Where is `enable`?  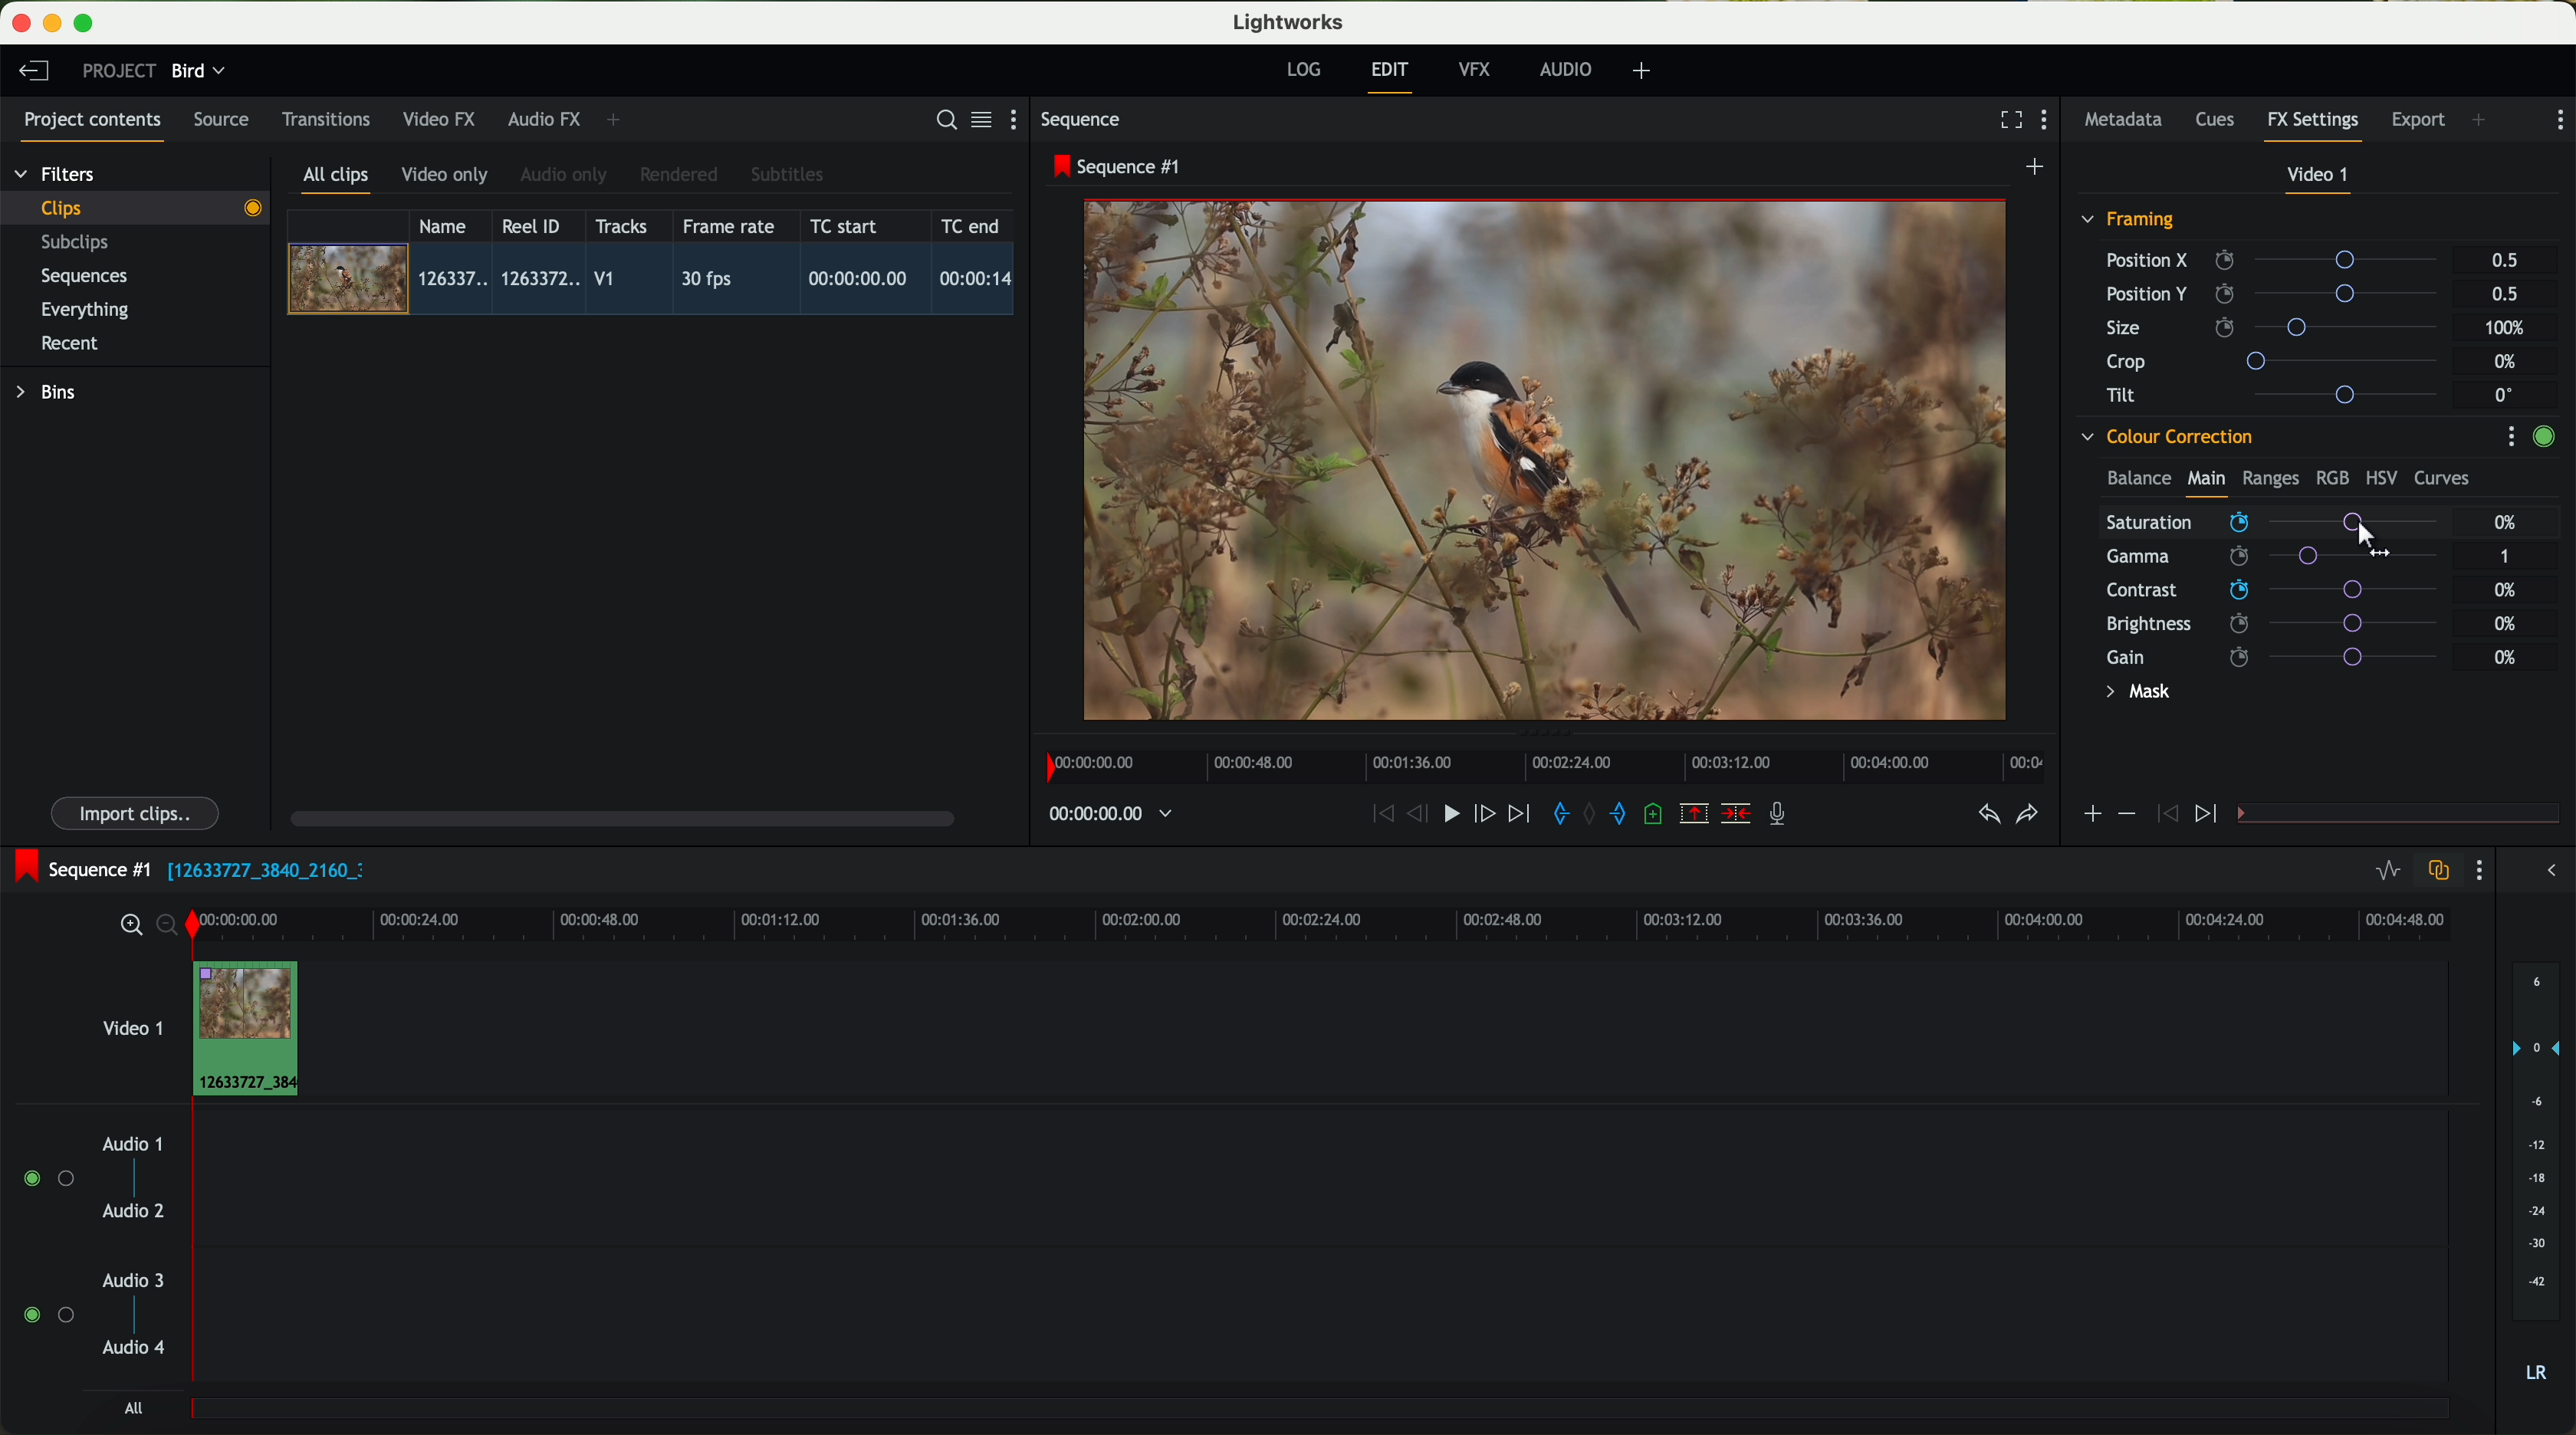
enable is located at coordinates (2543, 439).